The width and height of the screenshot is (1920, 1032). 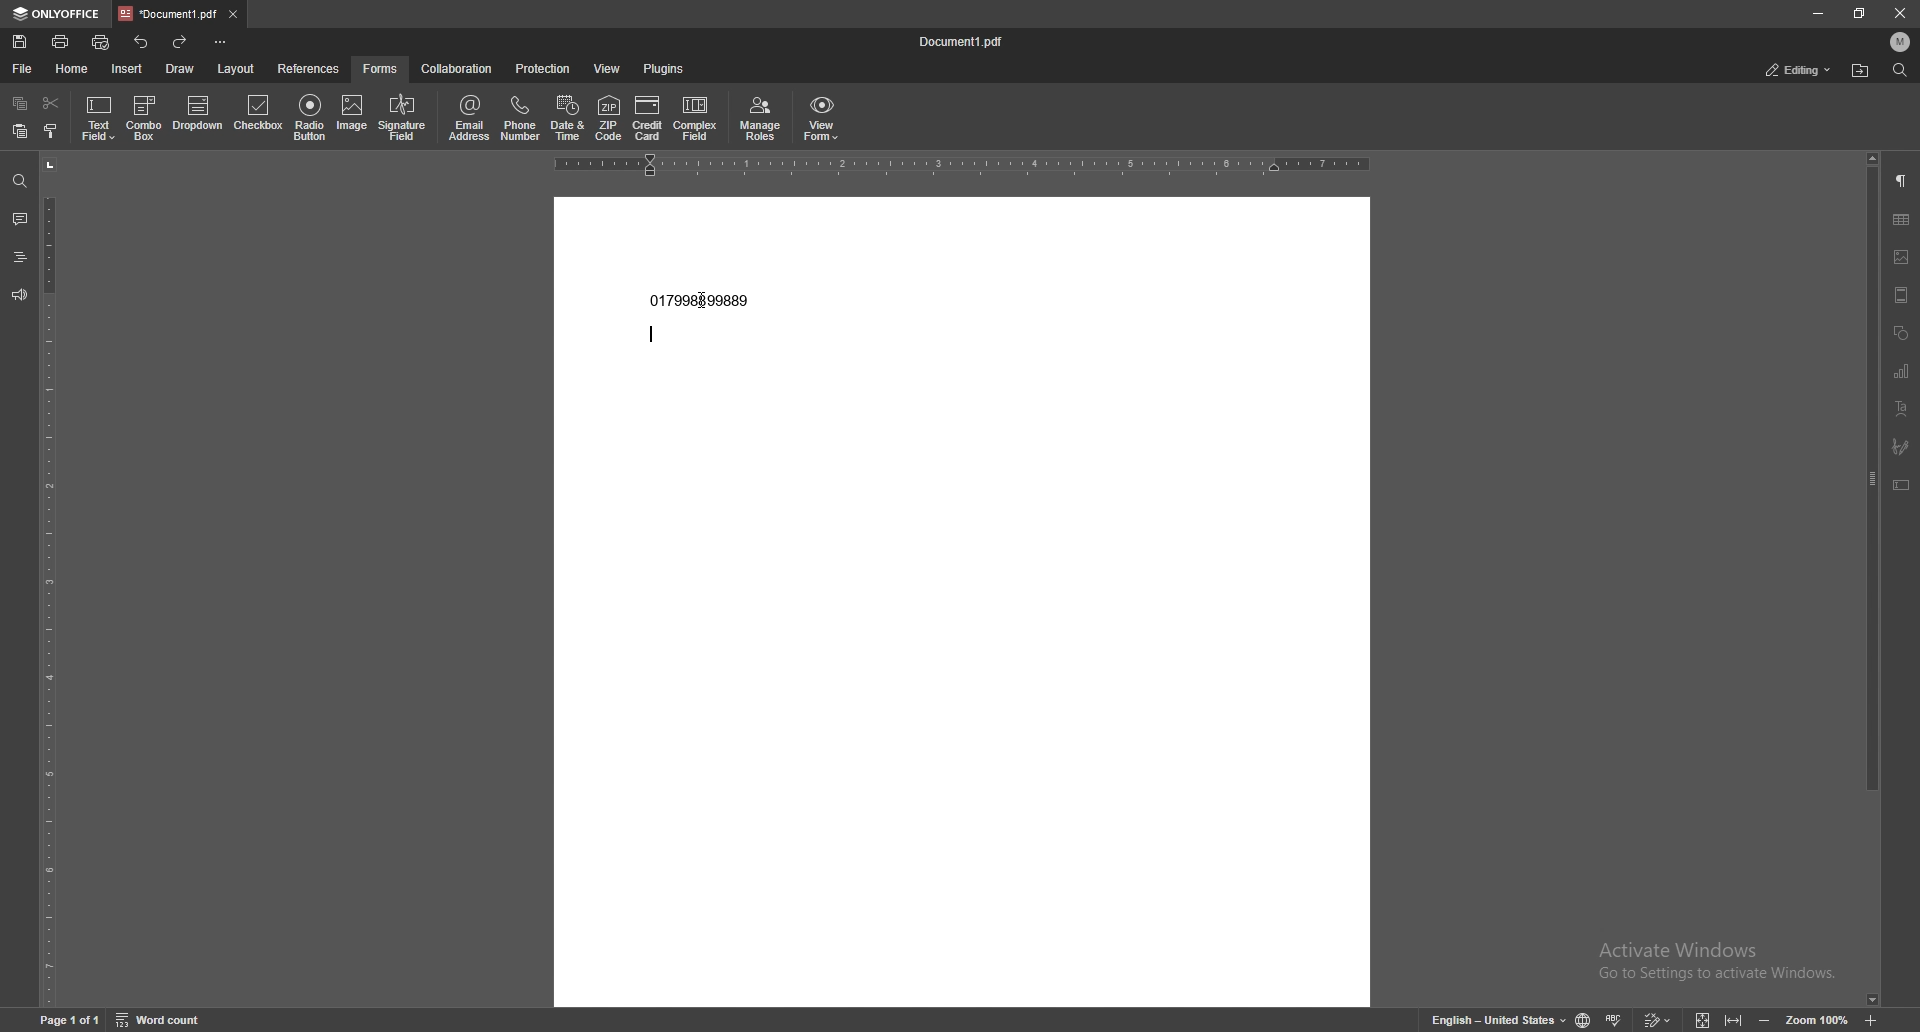 What do you see at coordinates (1614, 1020) in the screenshot?
I see `spell check` at bounding box center [1614, 1020].